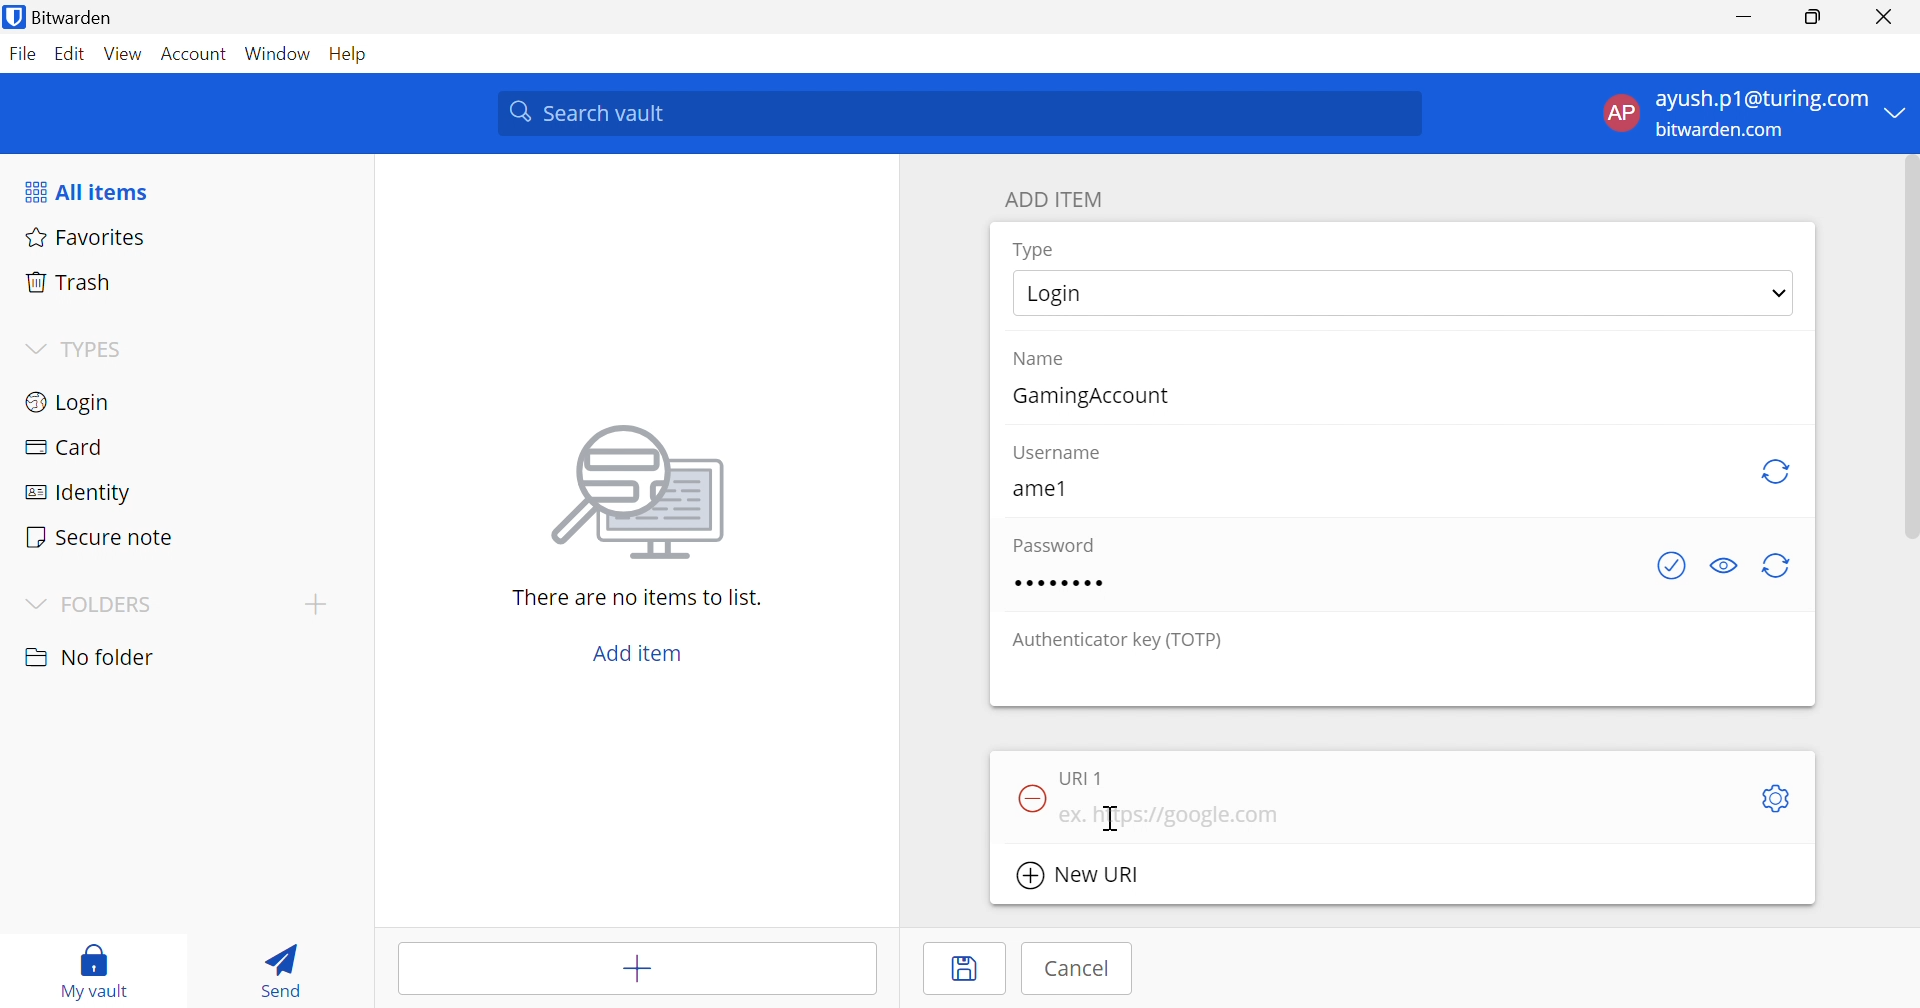 The image size is (1920, 1008). Describe the element at coordinates (86, 239) in the screenshot. I see `Favorites` at that location.